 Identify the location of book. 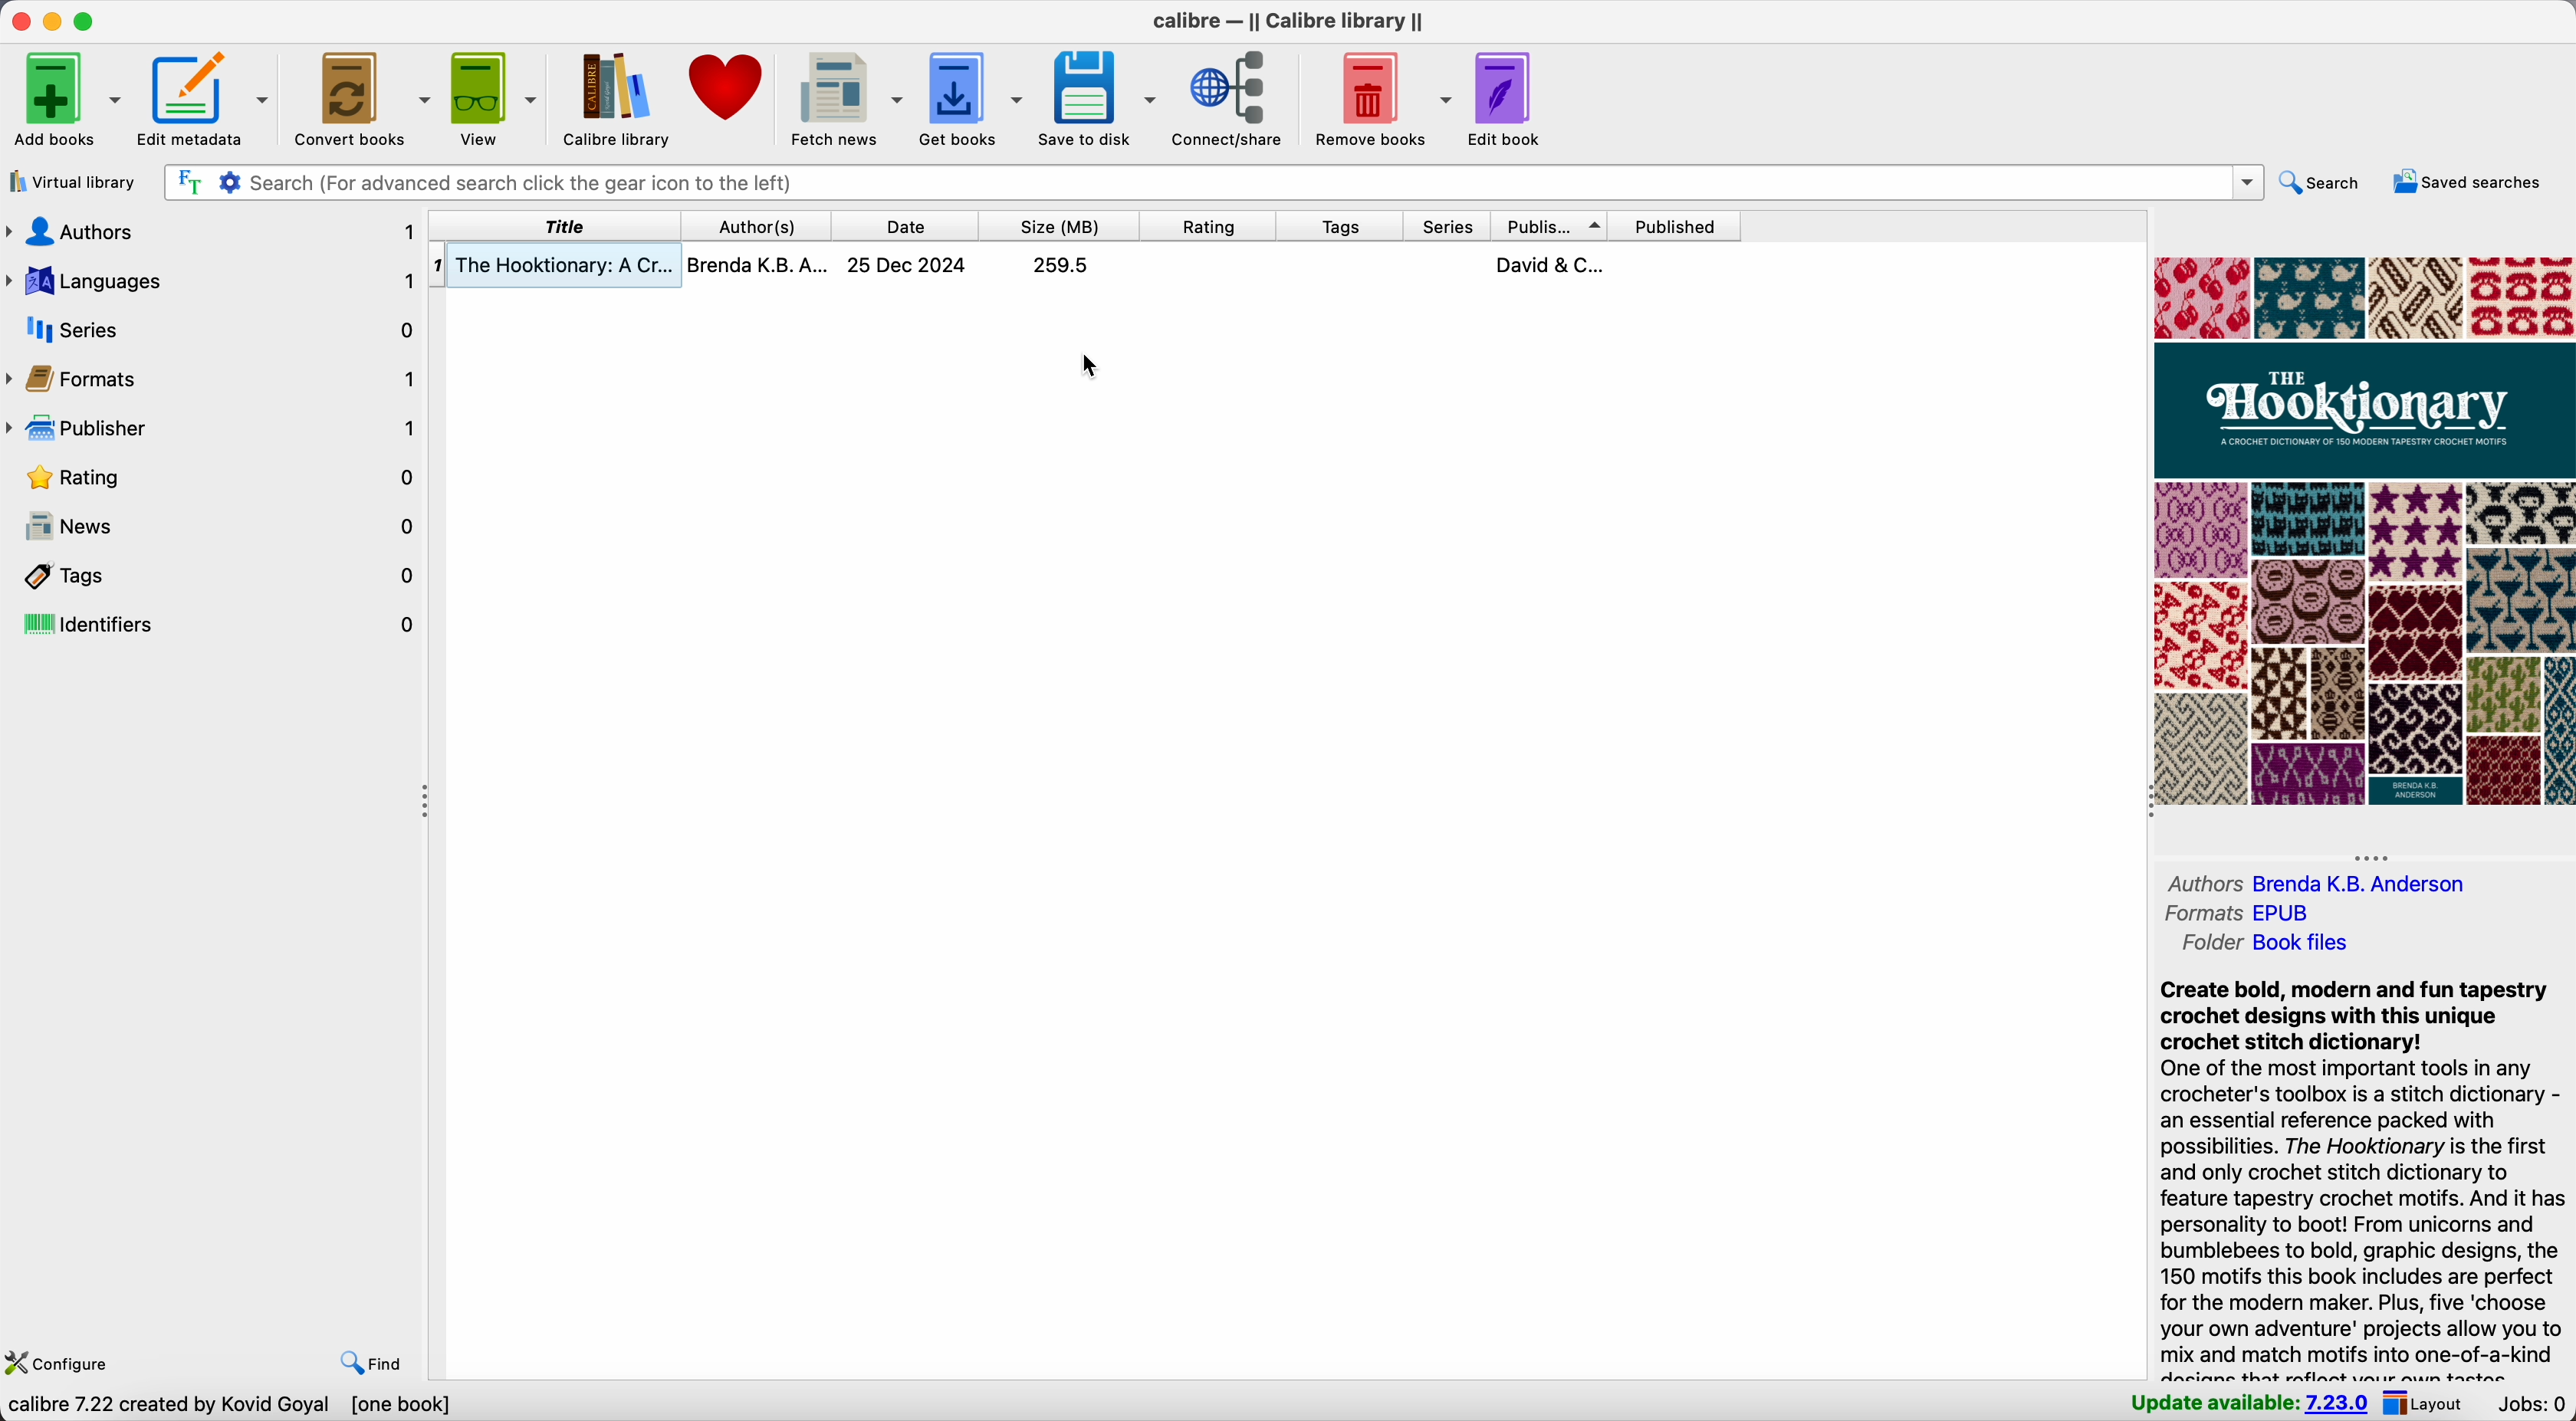
(1211, 263).